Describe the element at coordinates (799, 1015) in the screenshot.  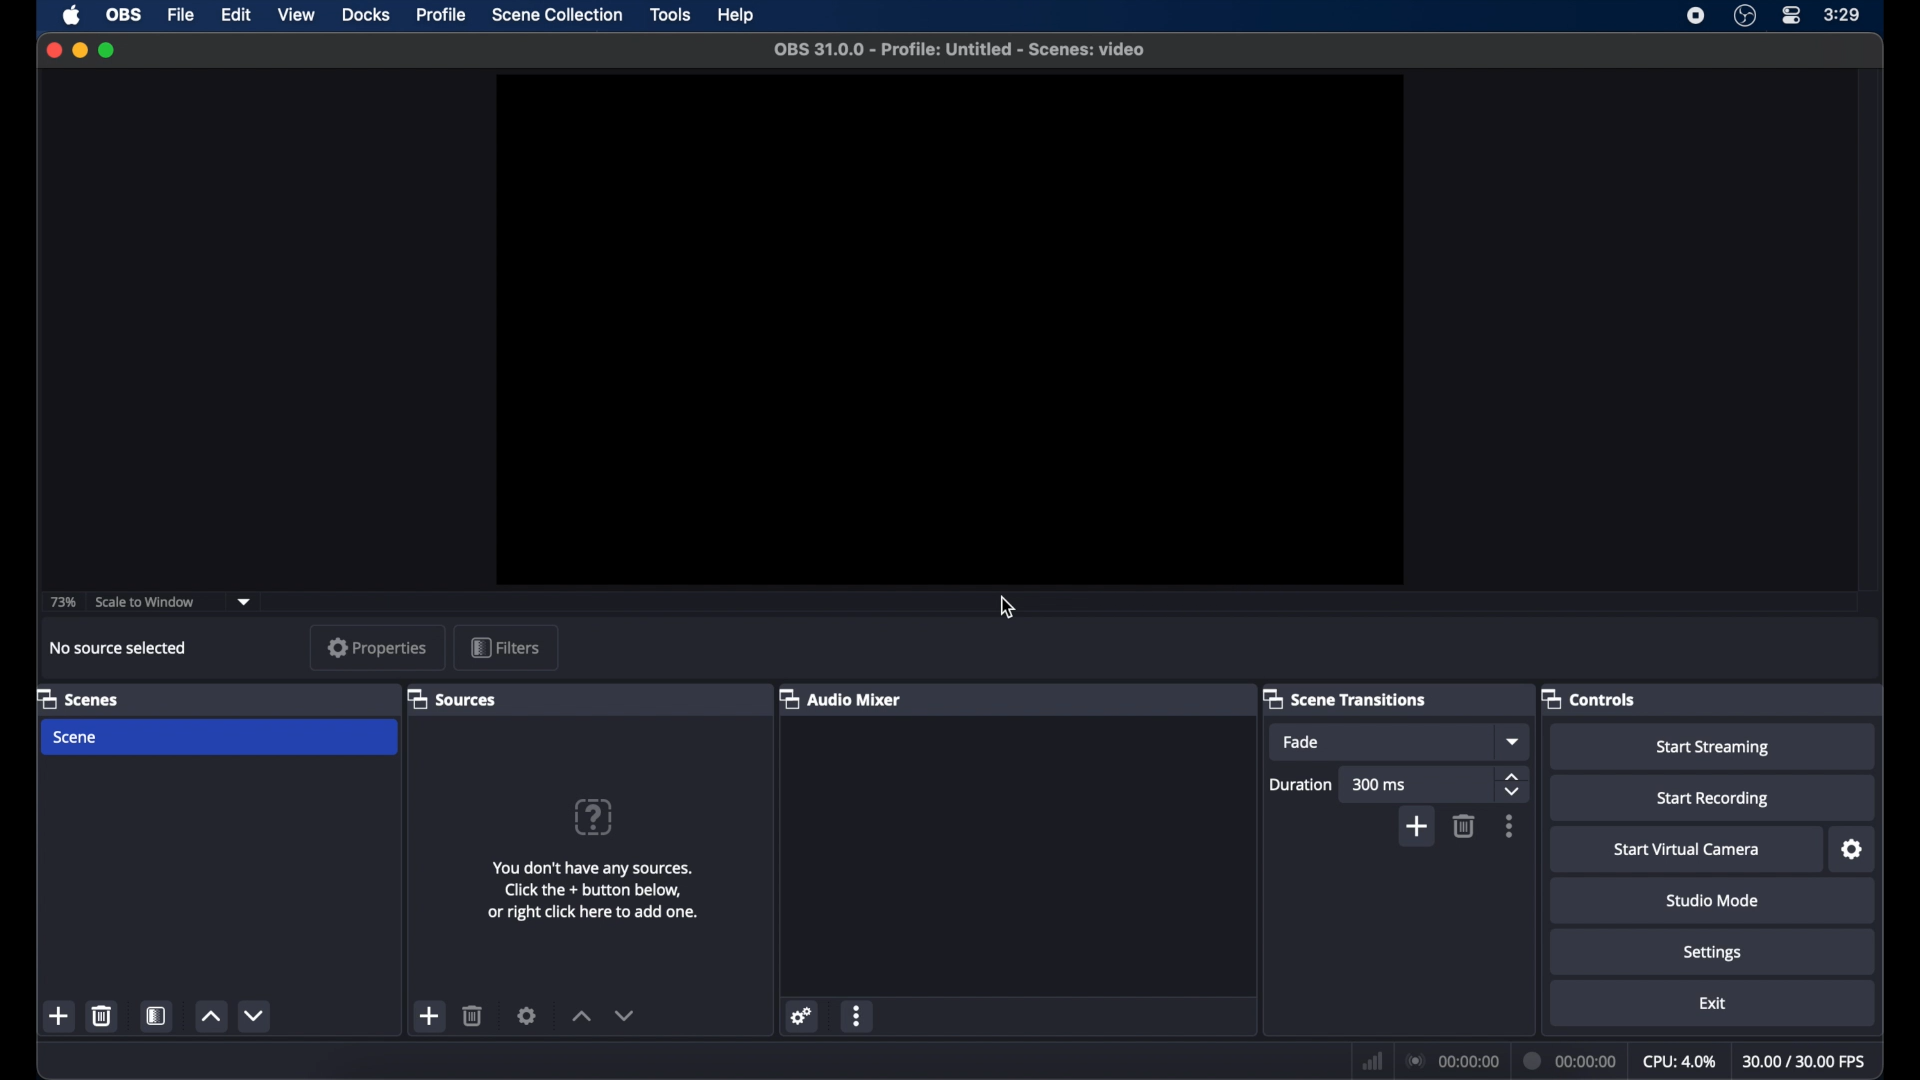
I see `settings` at that location.